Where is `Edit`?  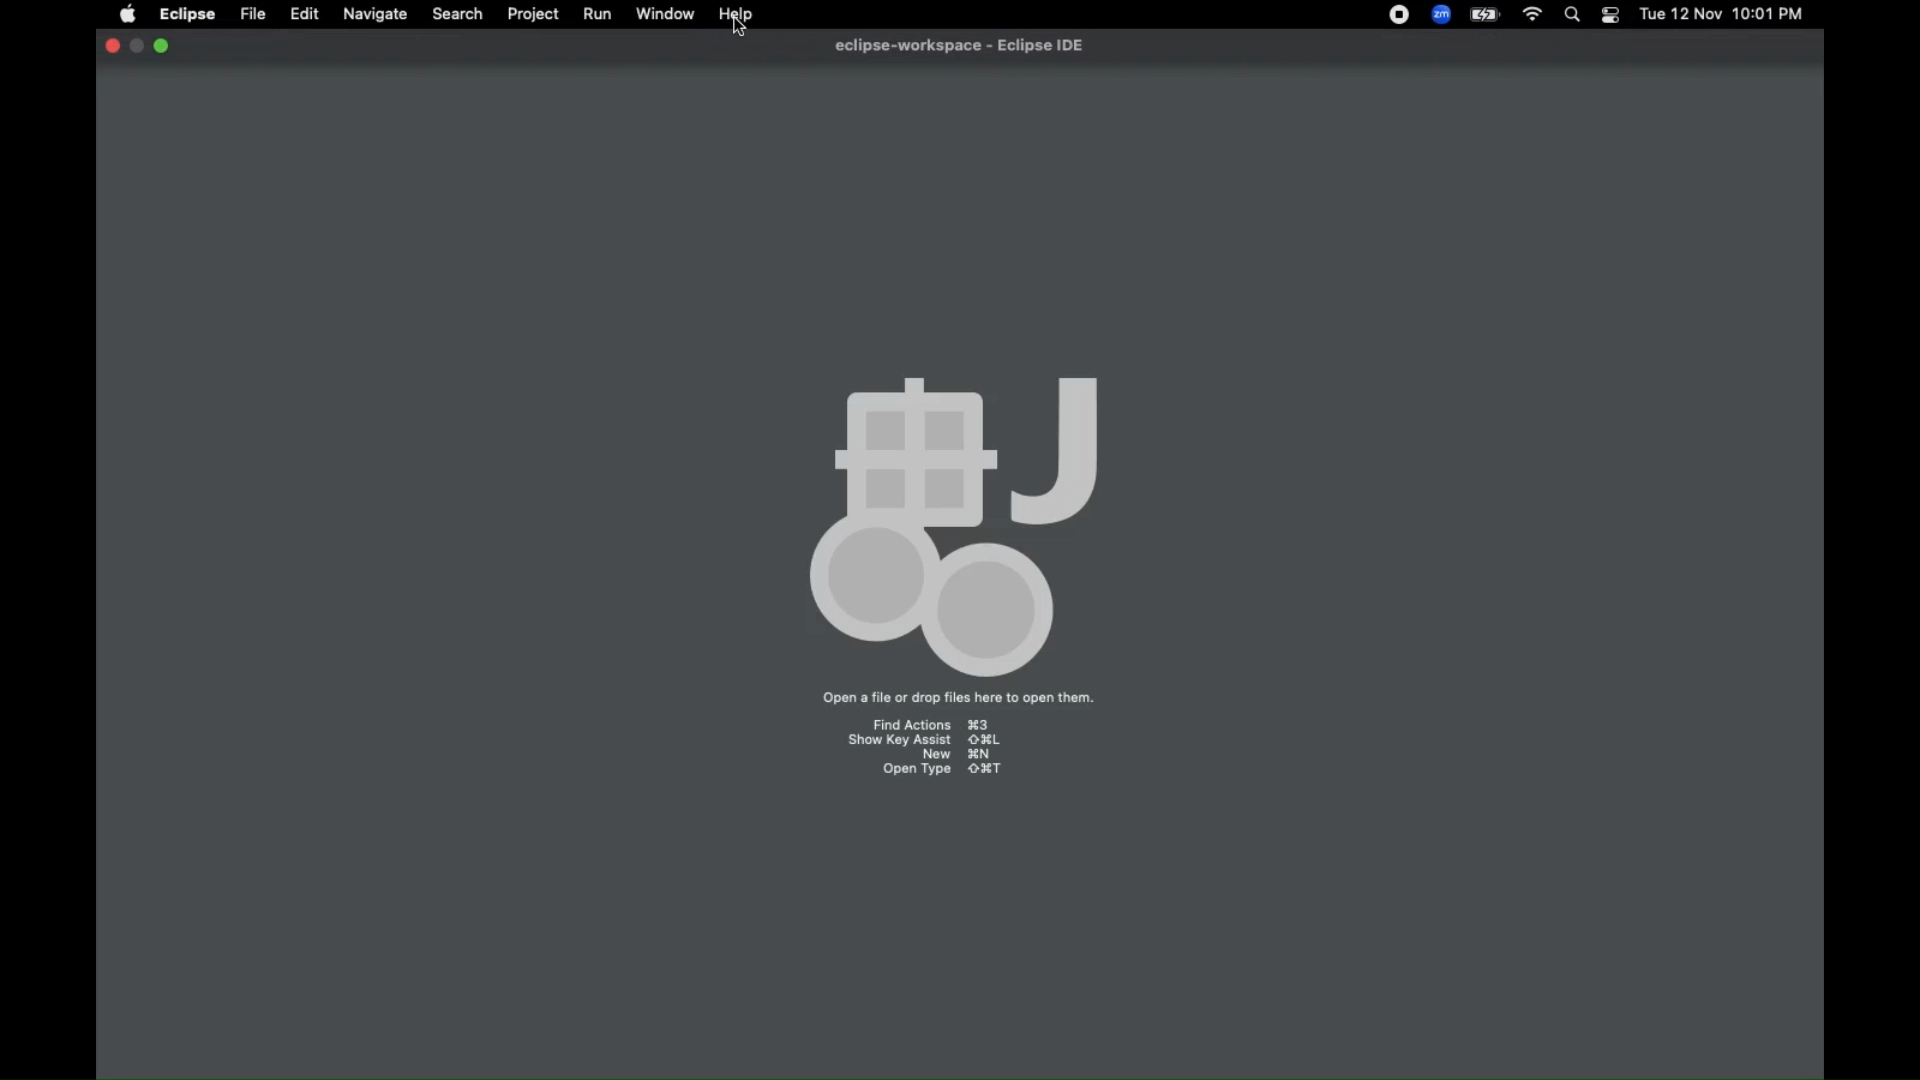 Edit is located at coordinates (304, 15).